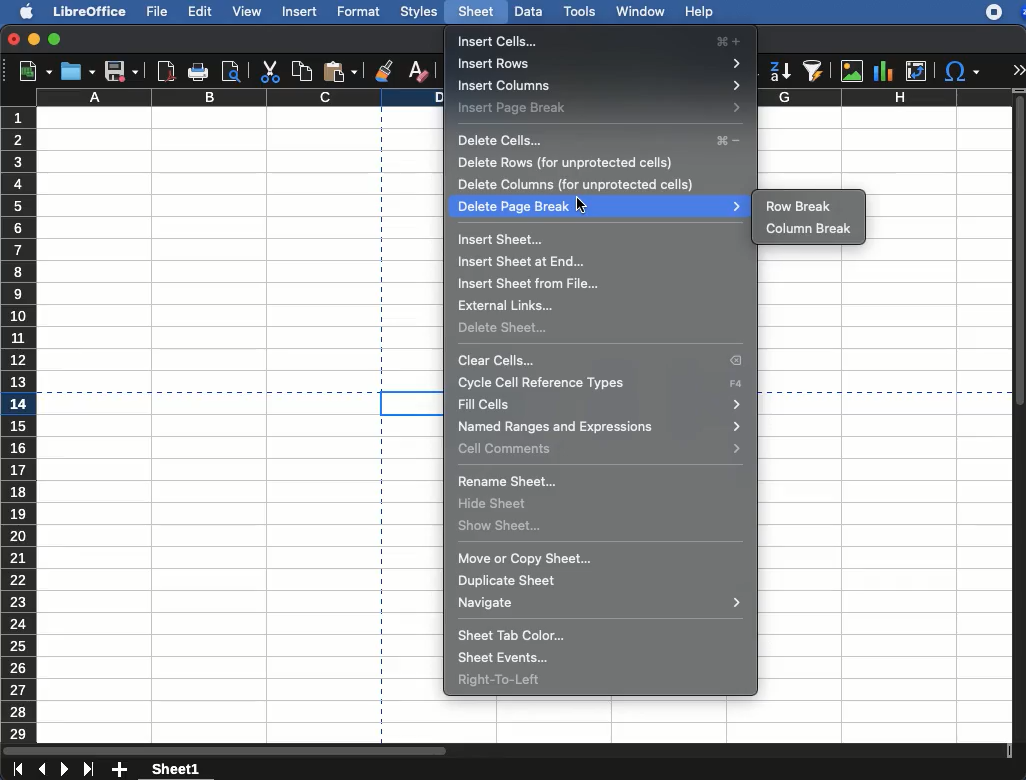 This screenshot has width=1026, height=780. What do you see at coordinates (302, 70) in the screenshot?
I see `copy` at bounding box center [302, 70].